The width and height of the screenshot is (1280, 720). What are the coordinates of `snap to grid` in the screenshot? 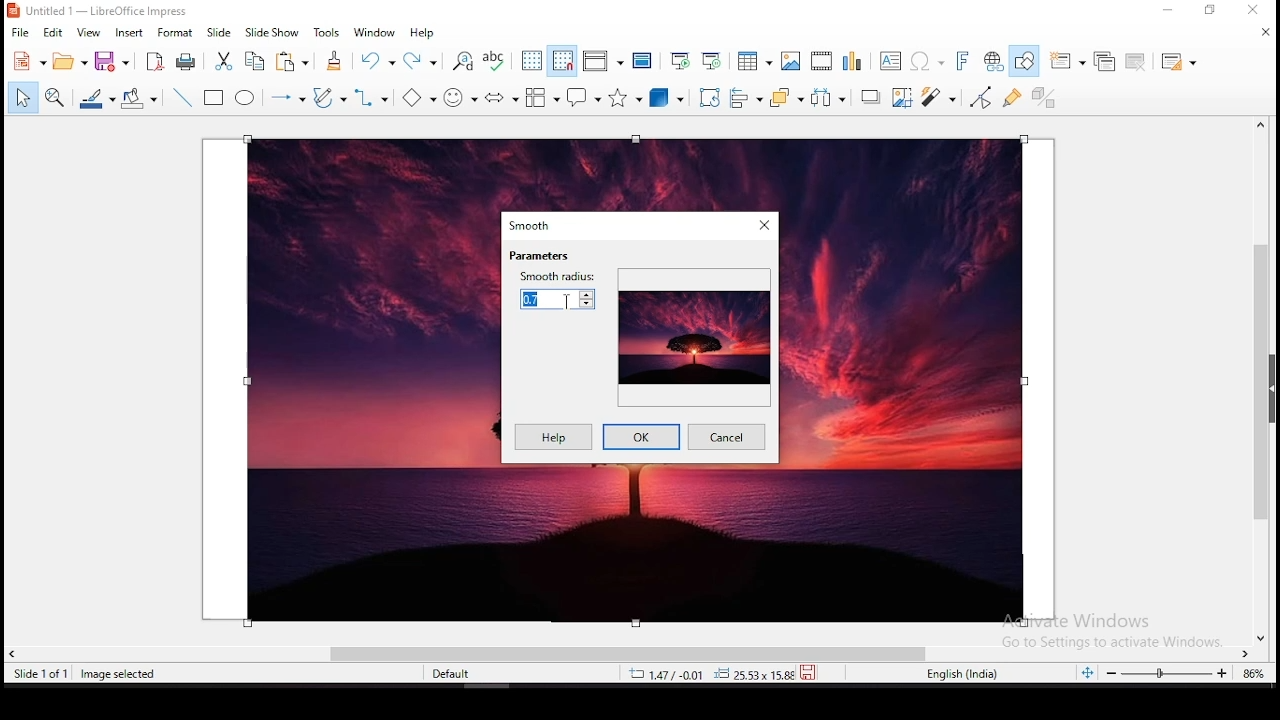 It's located at (561, 62).